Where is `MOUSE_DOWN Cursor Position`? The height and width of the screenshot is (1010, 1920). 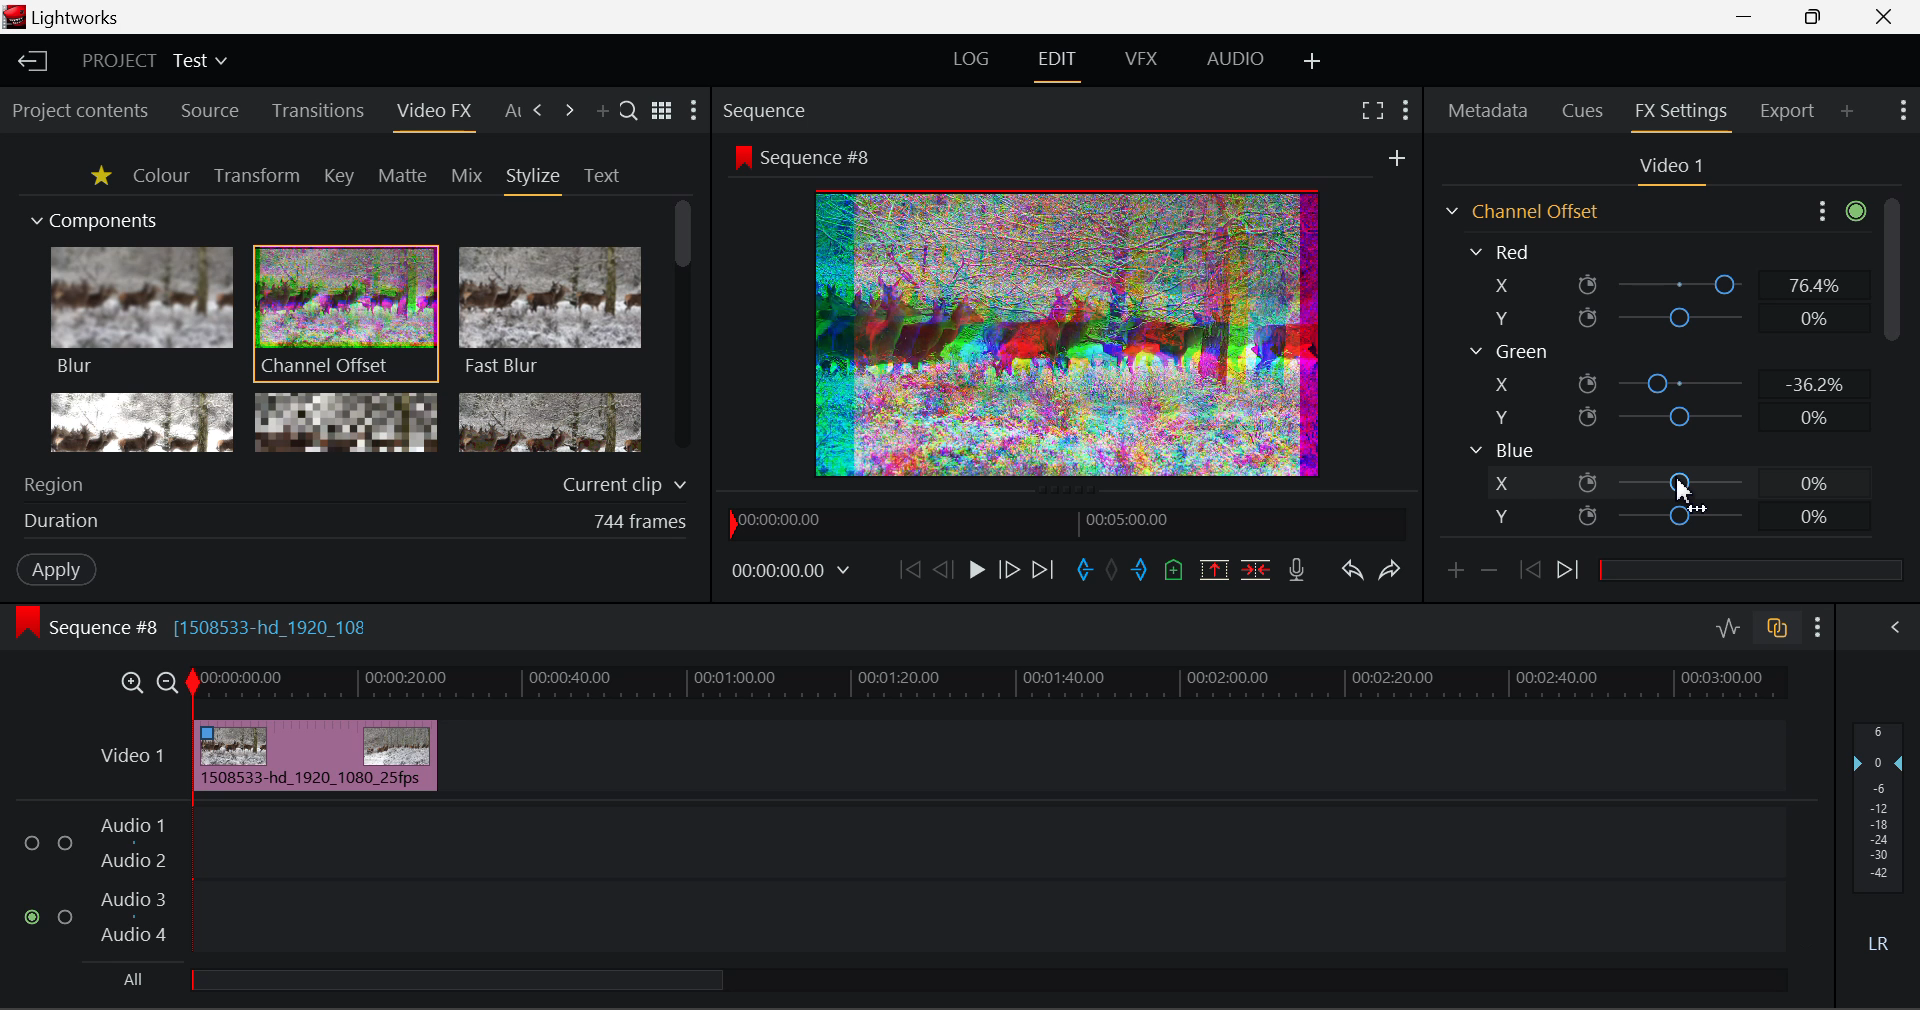
MOUSE_DOWN Cursor Position is located at coordinates (1678, 486).